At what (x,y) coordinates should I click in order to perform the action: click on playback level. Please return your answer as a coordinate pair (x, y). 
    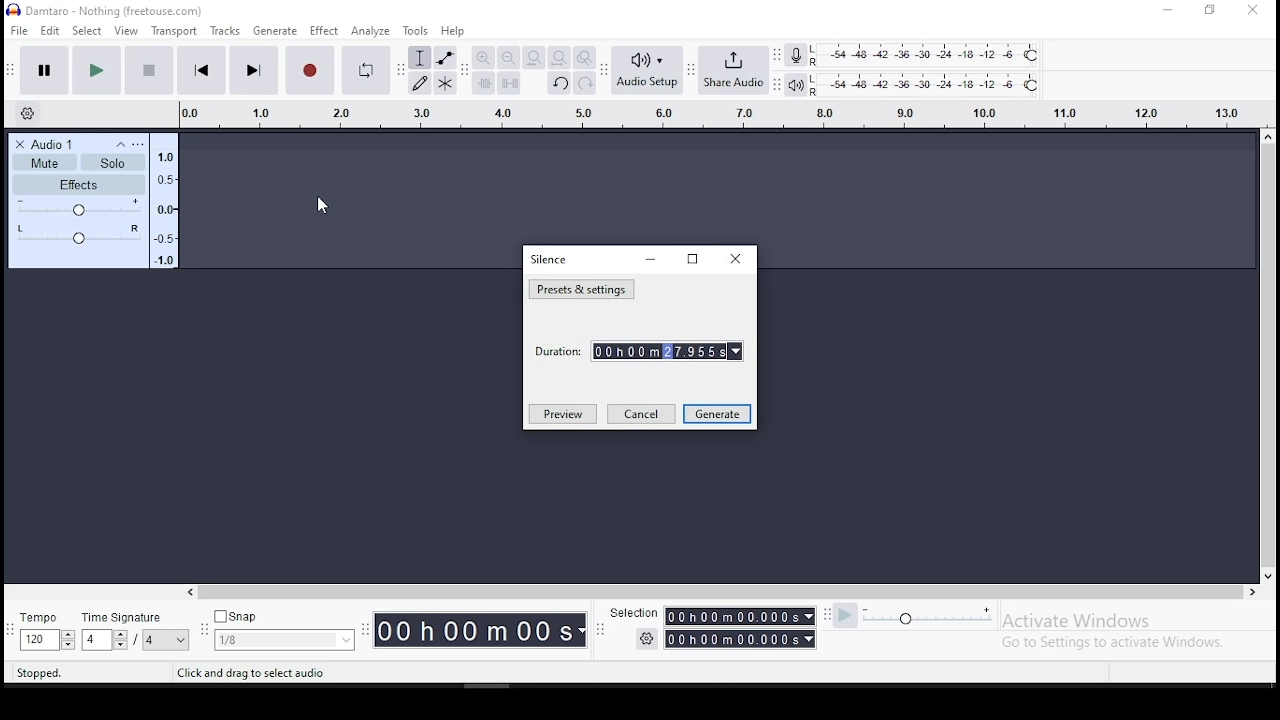
    Looking at the image, I should click on (929, 85).